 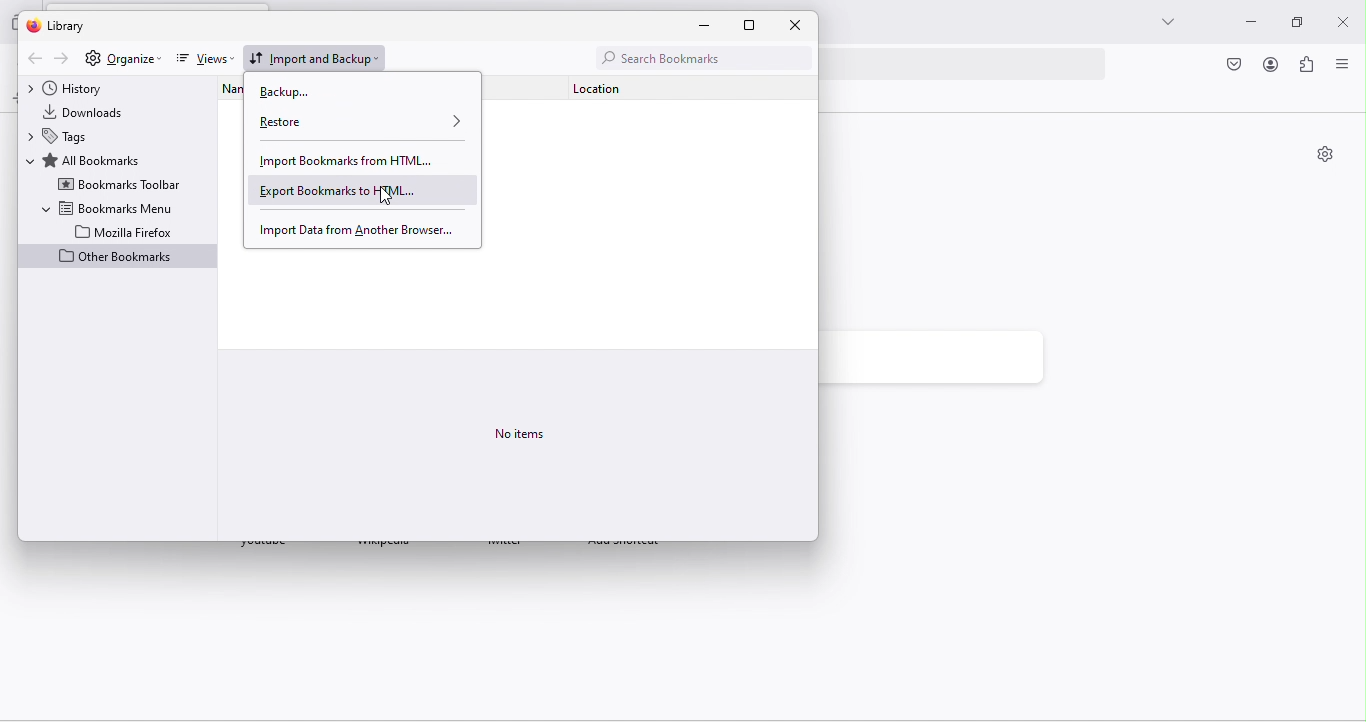 What do you see at coordinates (712, 26) in the screenshot?
I see `minimize` at bounding box center [712, 26].